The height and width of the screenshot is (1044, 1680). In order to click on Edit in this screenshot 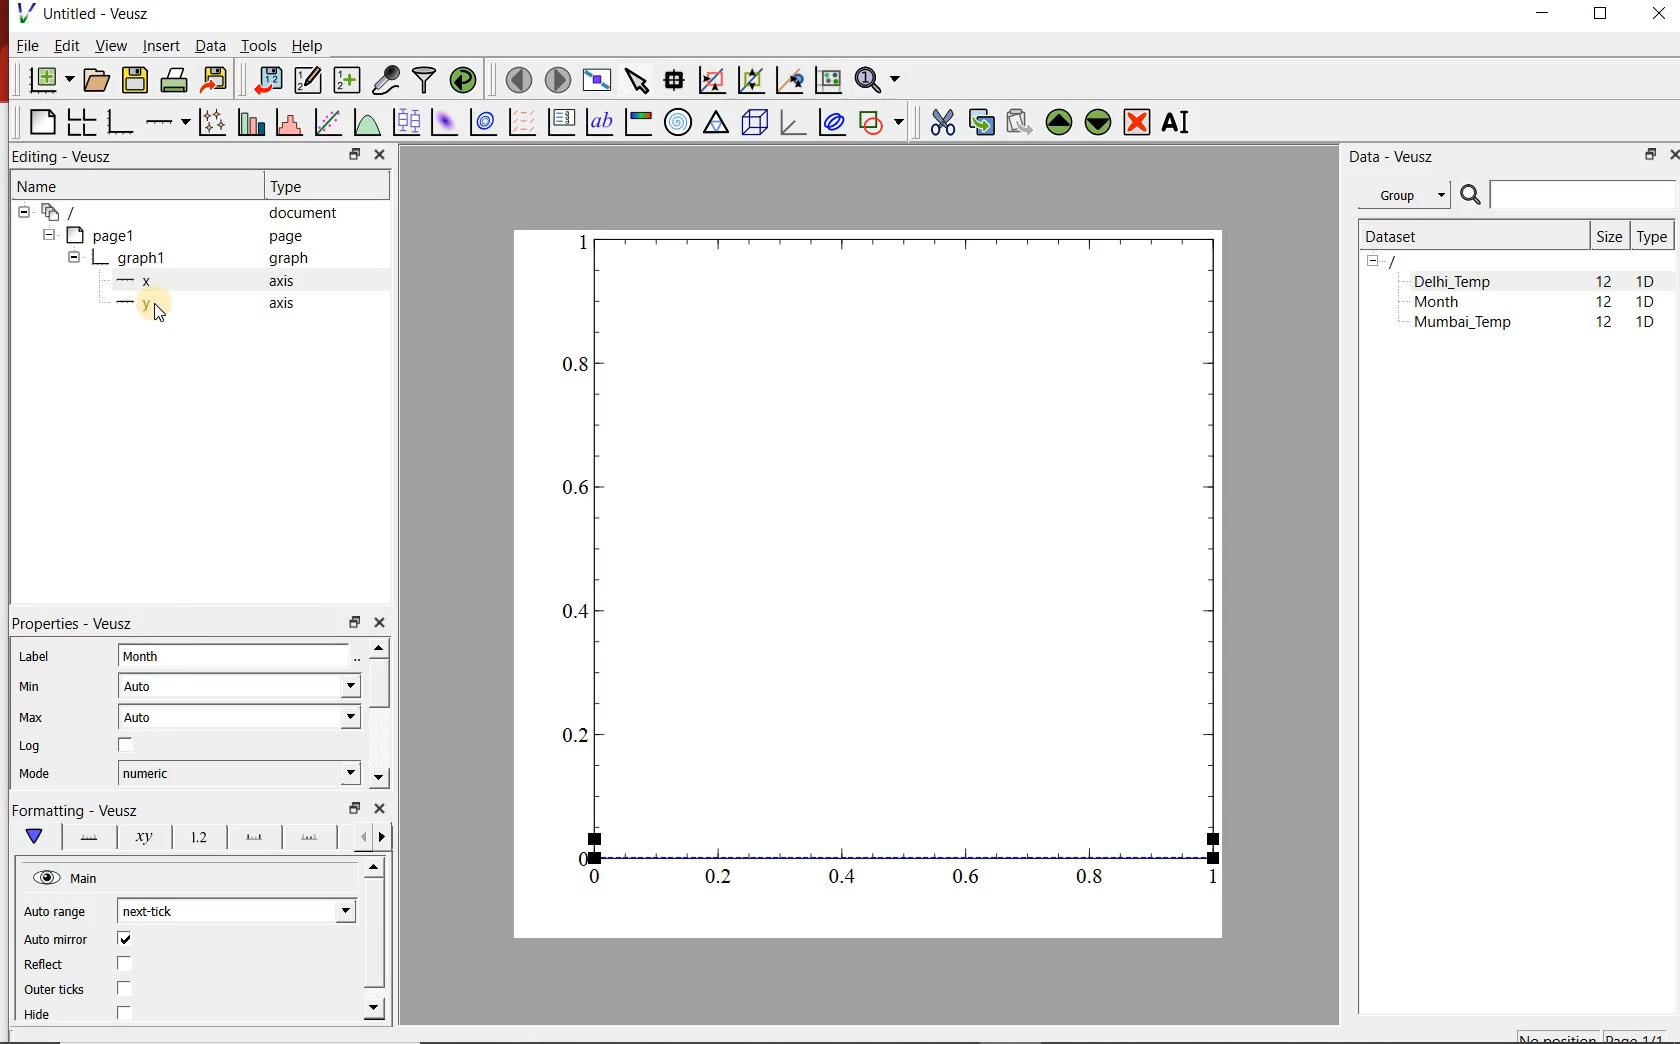, I will do `click(65, 45)`.